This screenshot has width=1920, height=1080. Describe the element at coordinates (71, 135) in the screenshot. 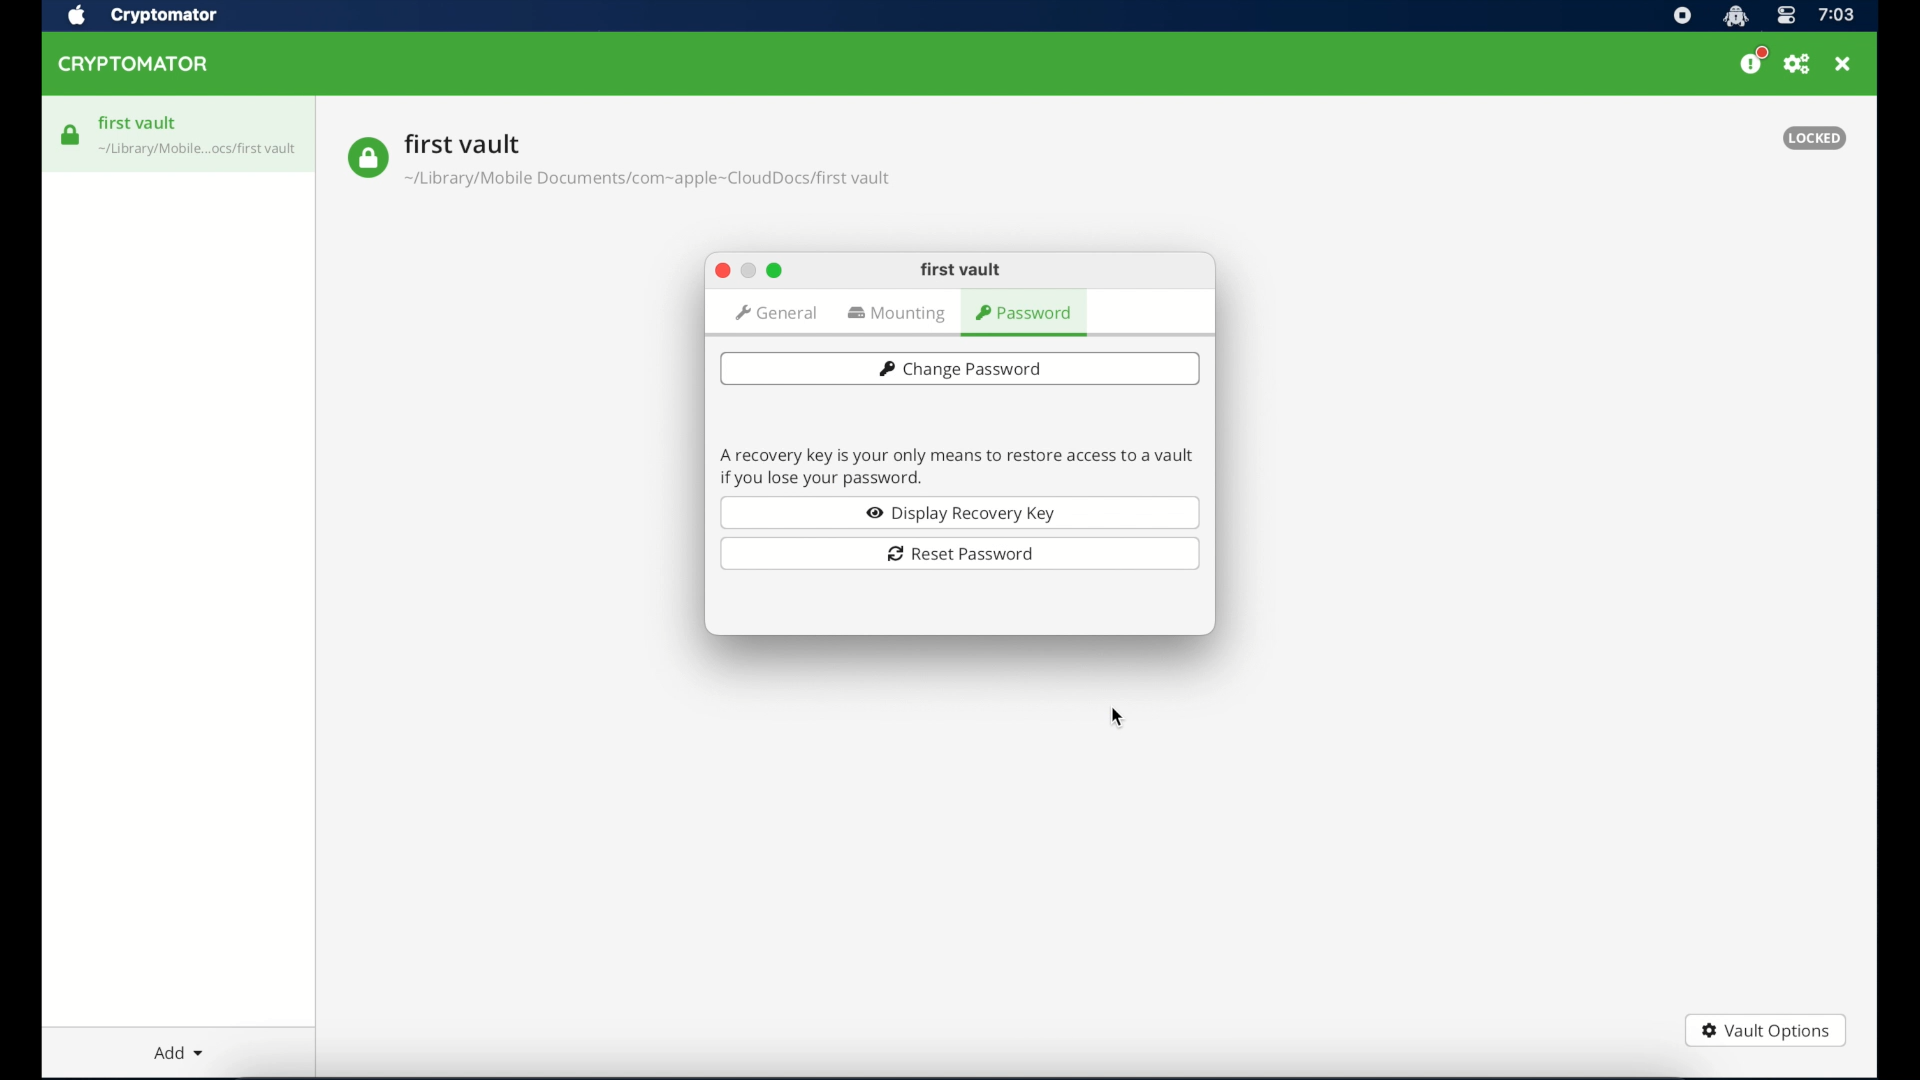

I see `vault icon` at that location.